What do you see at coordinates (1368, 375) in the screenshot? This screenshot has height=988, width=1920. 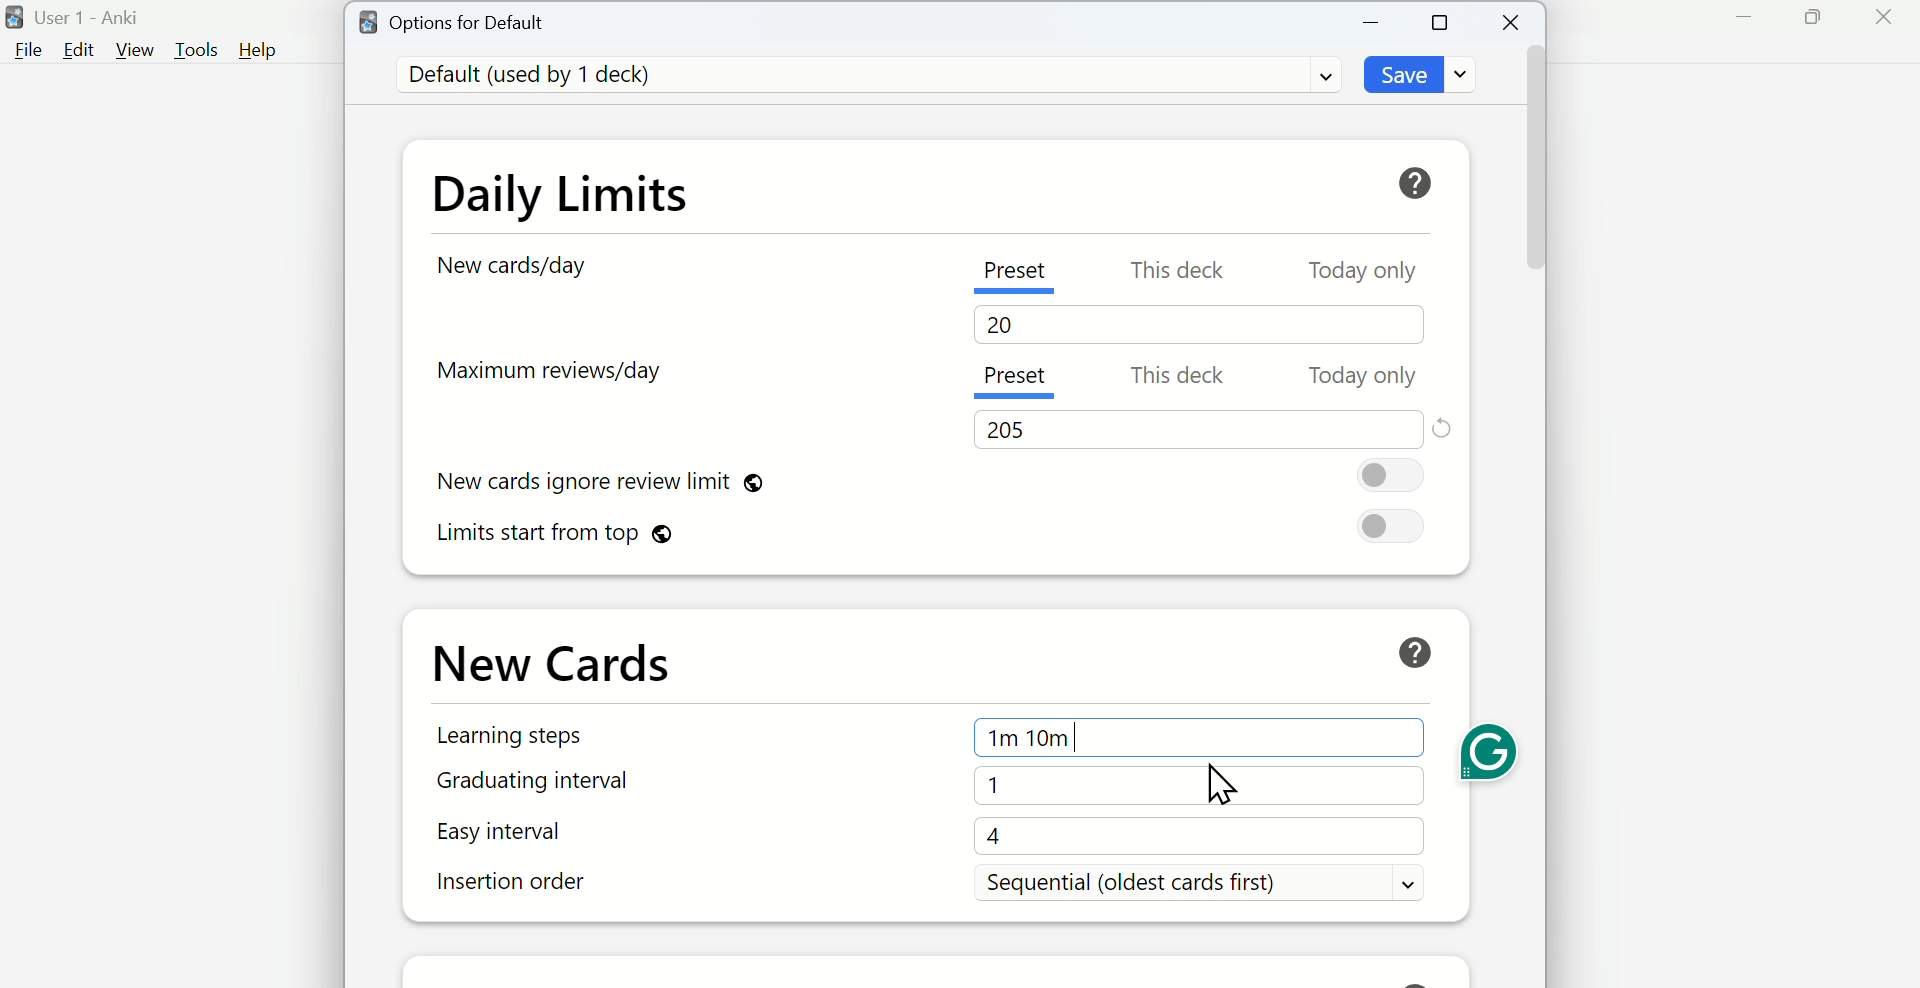 I see `Today only` at bounding box center [1368, 375].